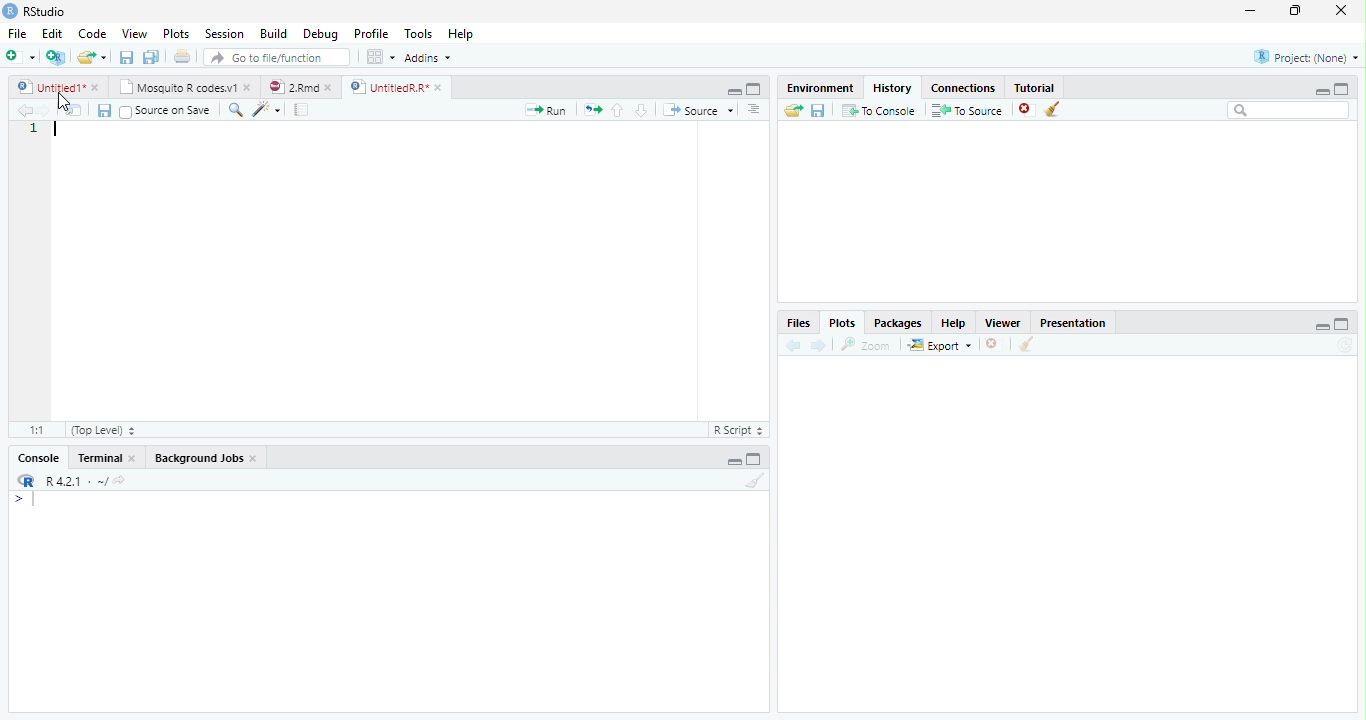 The width and height of the screenshot is (1366, 720). Describe the element at coordinates (793, 345) in the screenshot. I see `Previous plot` at that location.